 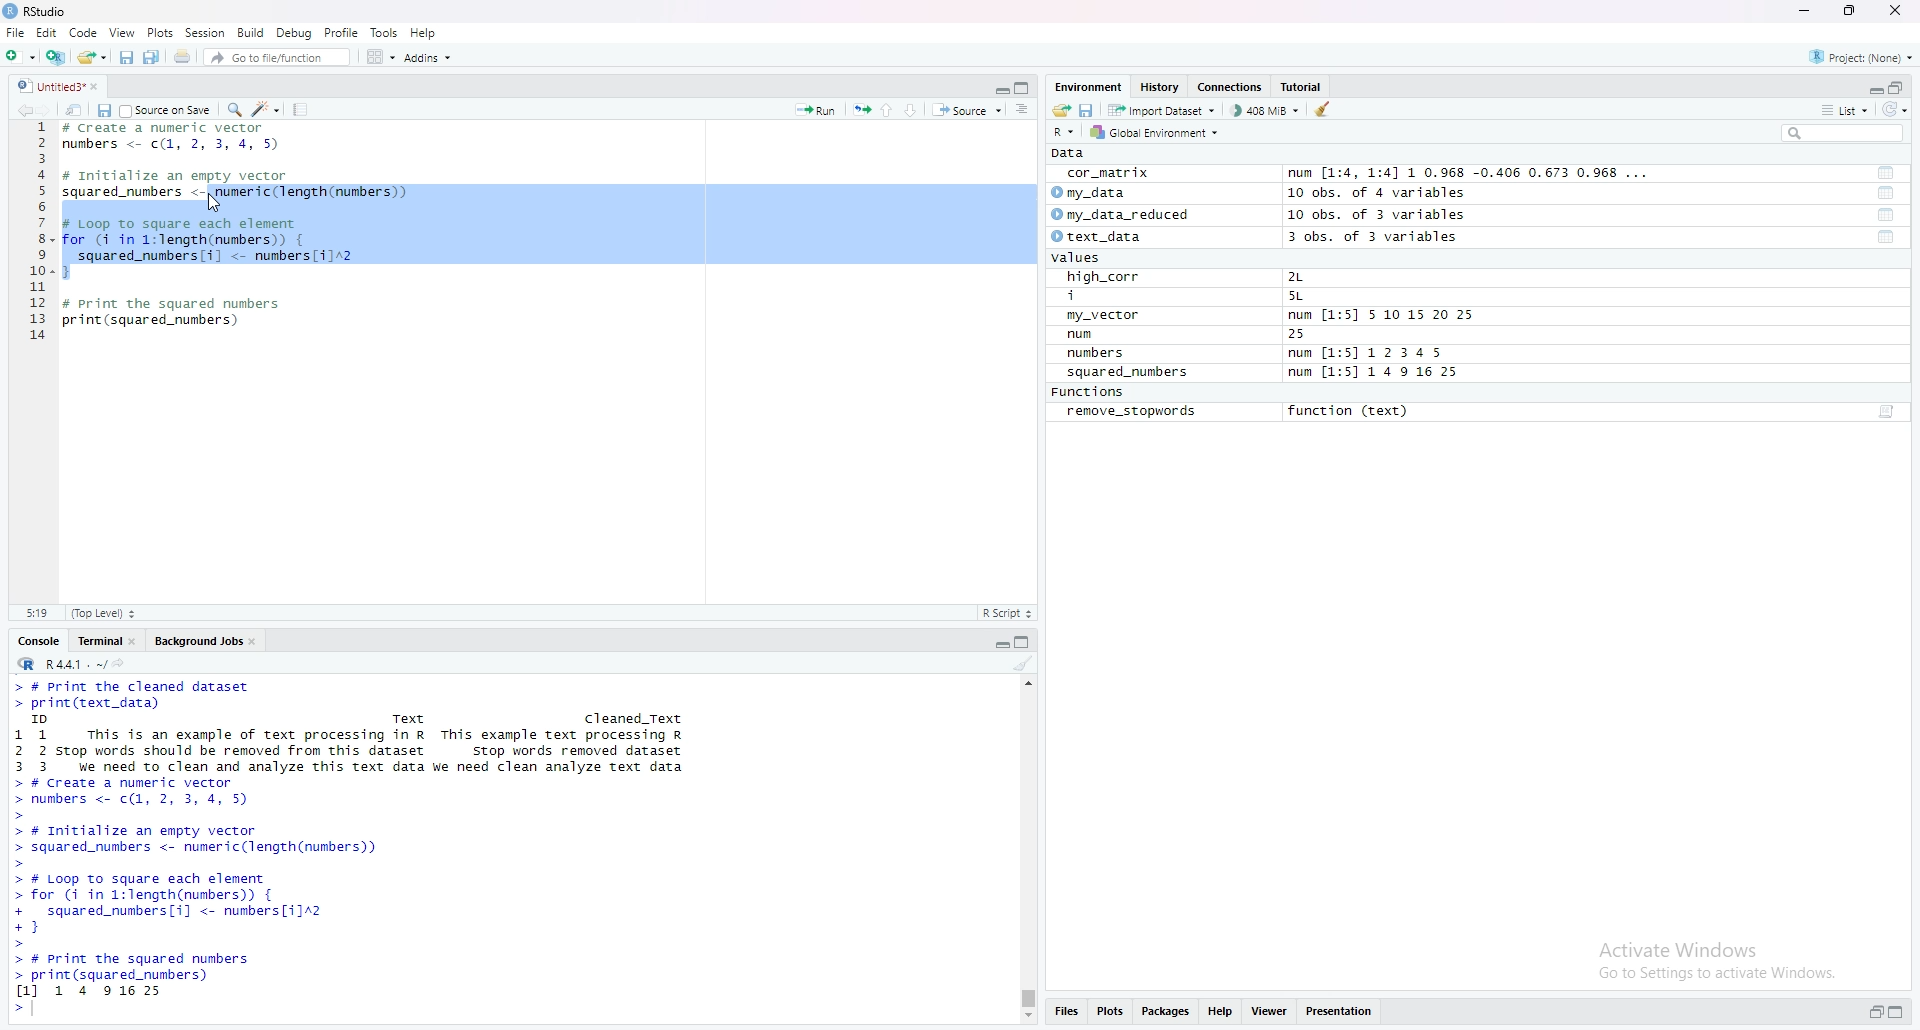 What do you see at coordinates (1863, 55) in the screenshot?
I see `Project: (None)` at bounding box center [1863, 55].